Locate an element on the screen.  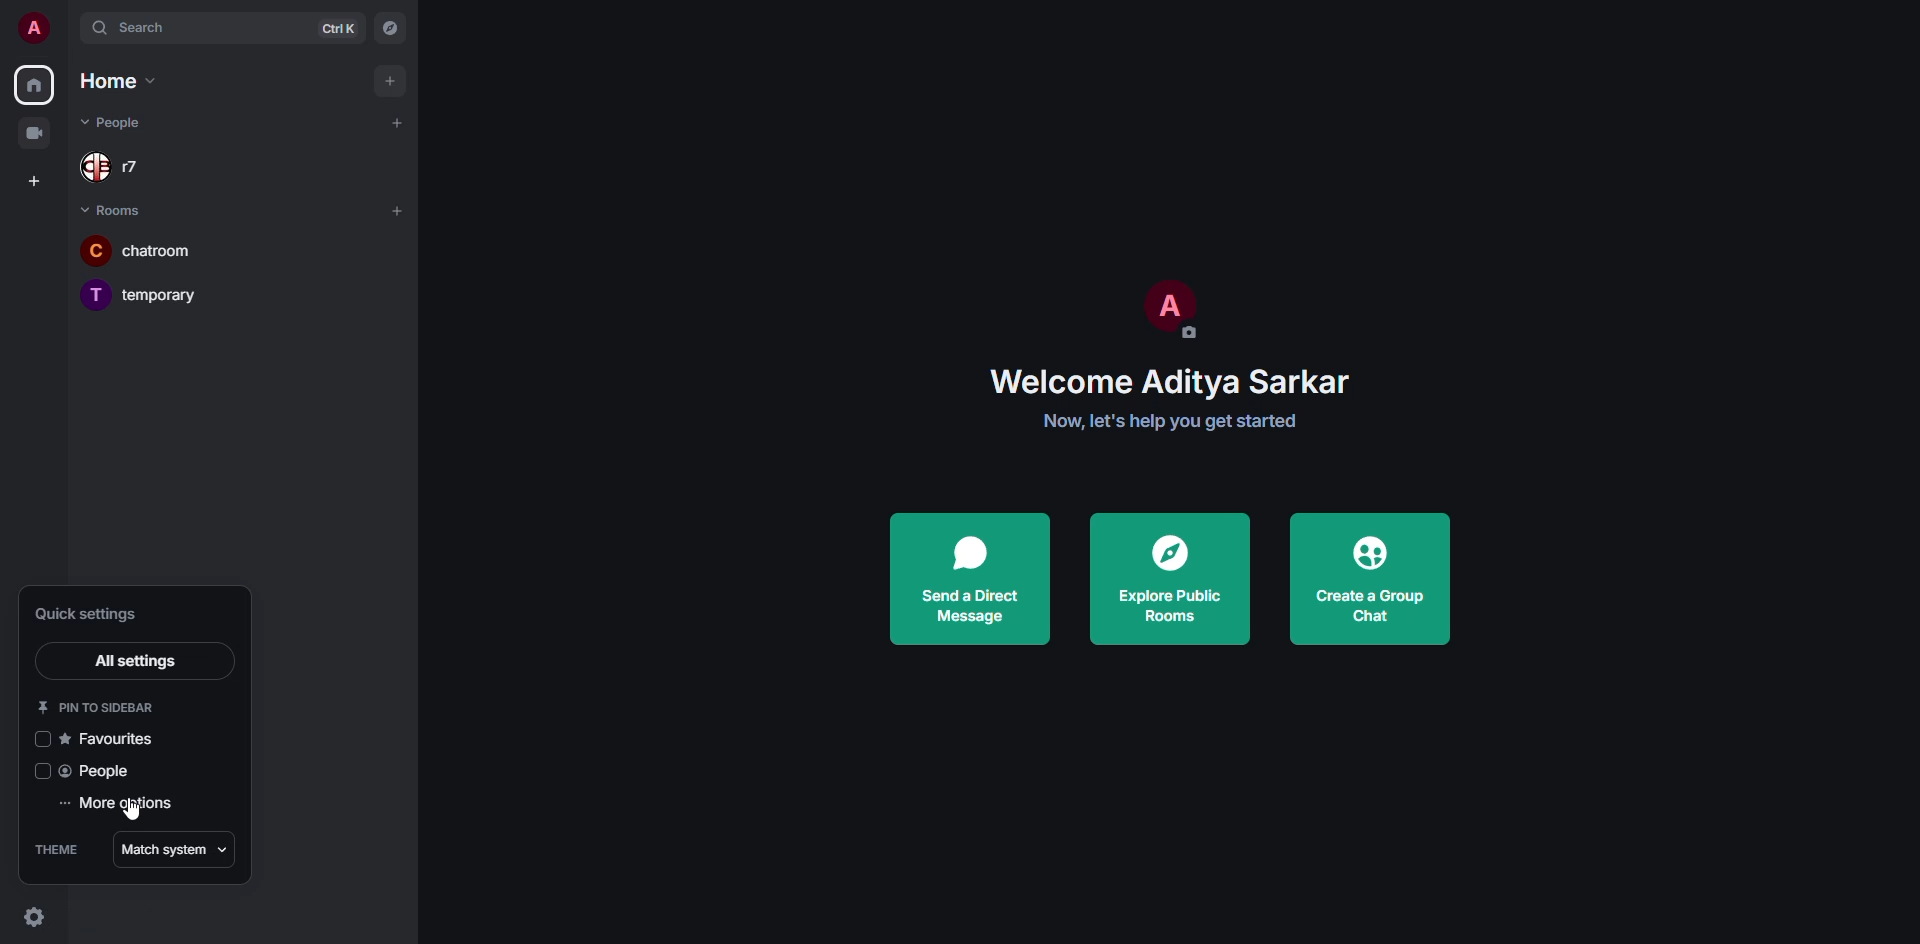
people is located at coordinates (127, 169).